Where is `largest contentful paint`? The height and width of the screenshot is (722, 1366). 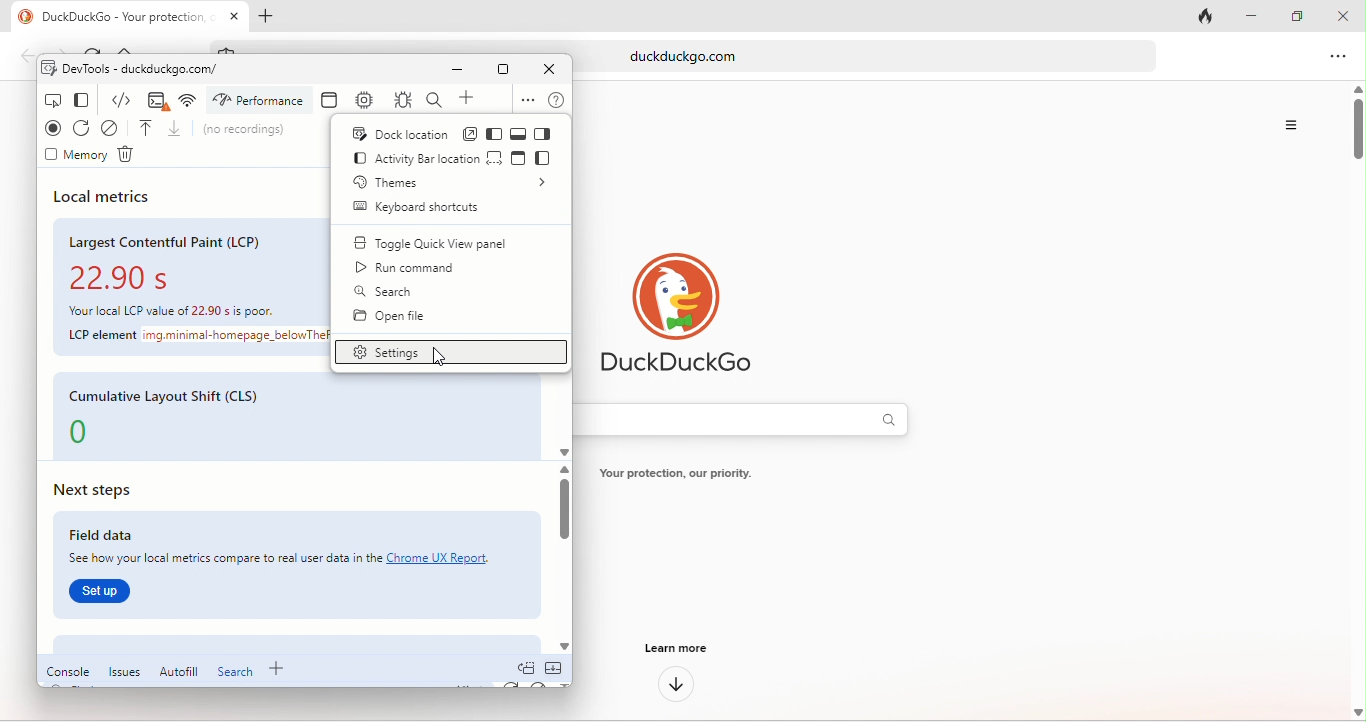 largest contentful paint is located at coordinates (169, 241).